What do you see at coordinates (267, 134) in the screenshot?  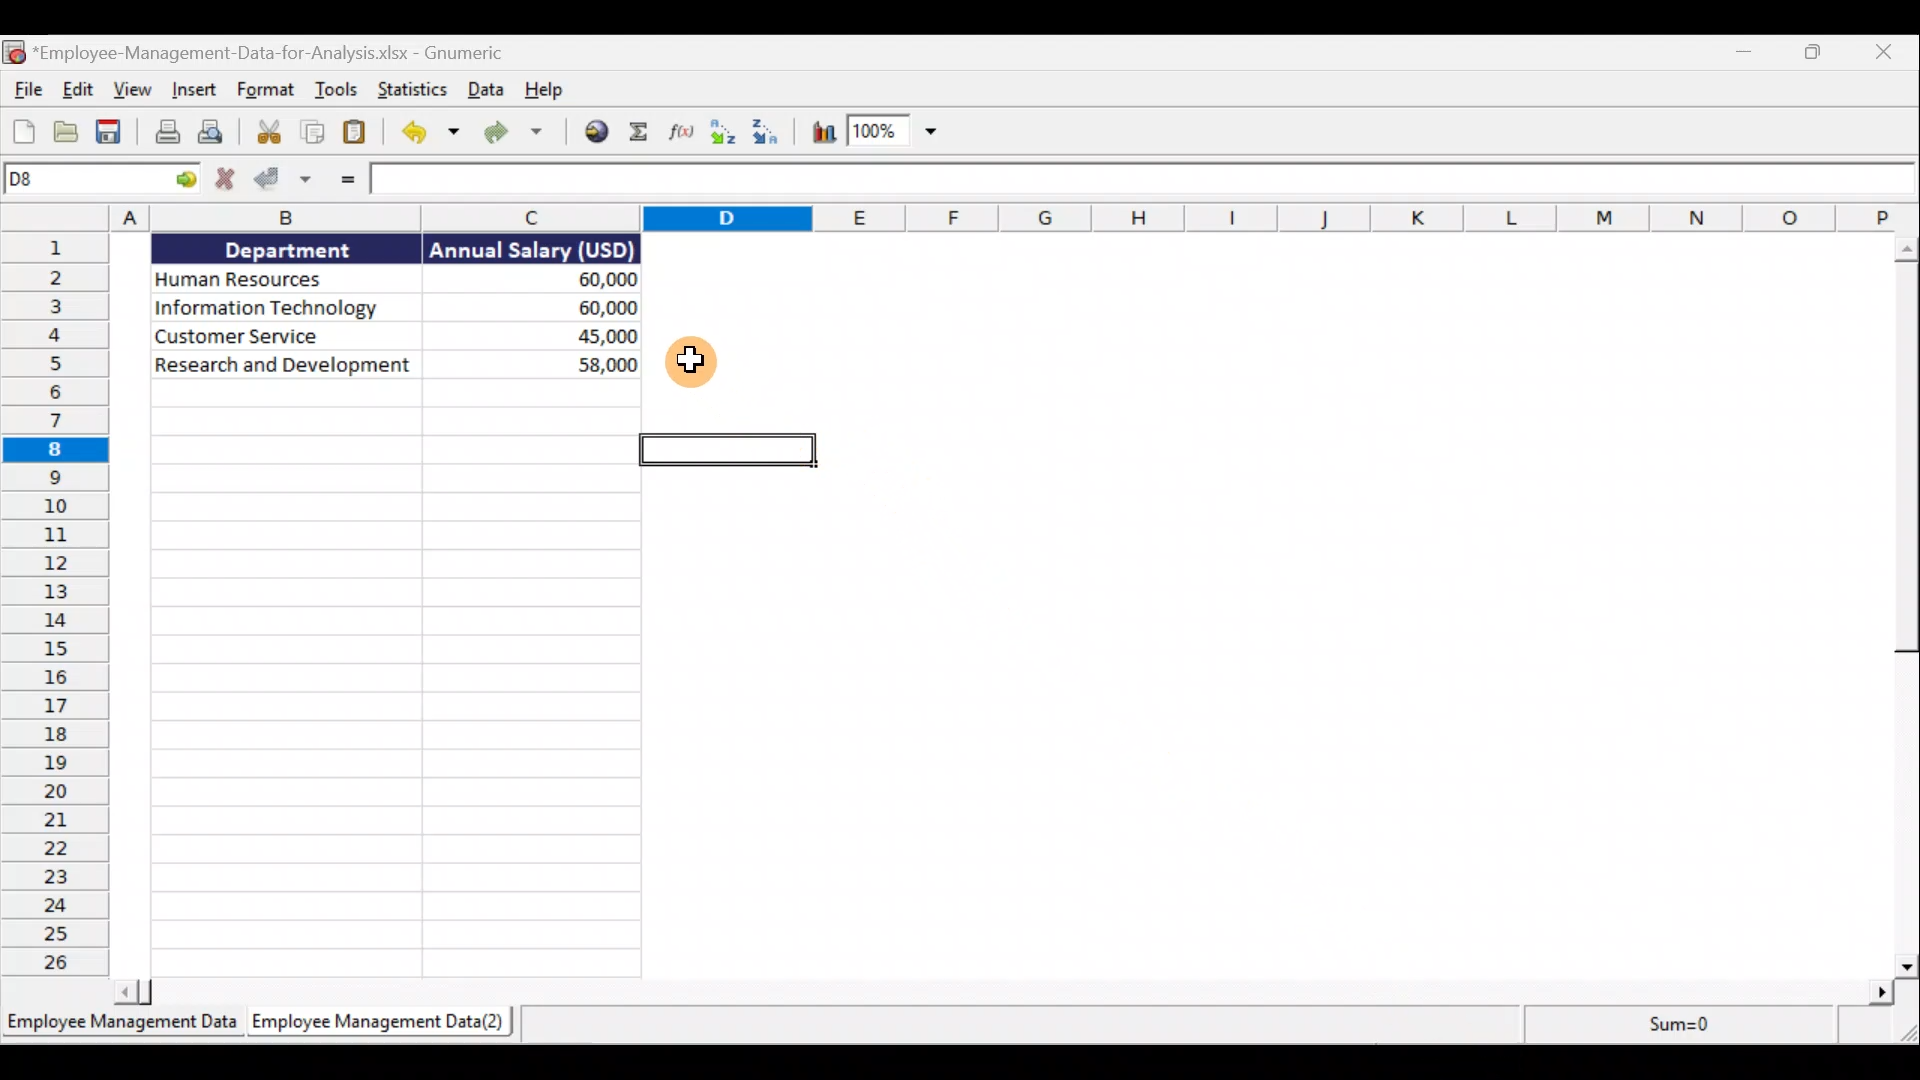 I see `Cut selection` at bounding box center [267, 134].